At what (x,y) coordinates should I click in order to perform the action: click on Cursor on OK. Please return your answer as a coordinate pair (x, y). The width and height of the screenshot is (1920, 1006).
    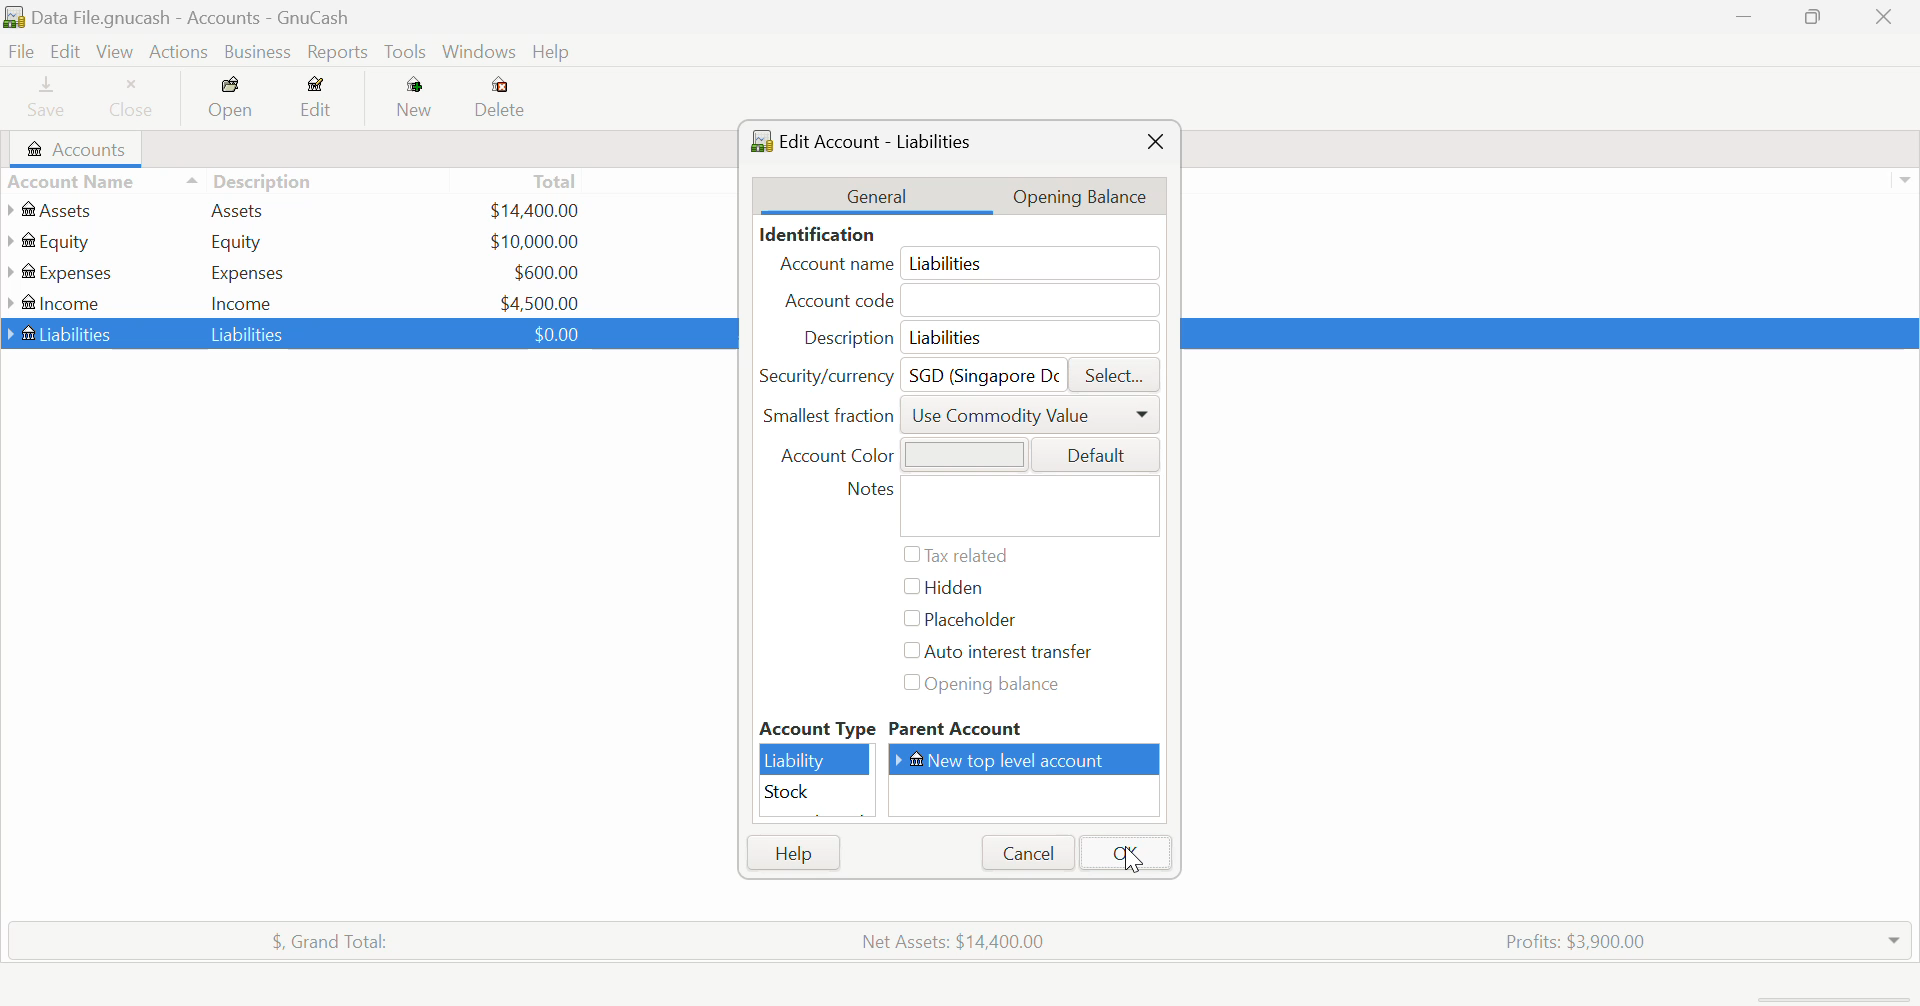
    Looking at the image, I should click on (1135, 859).